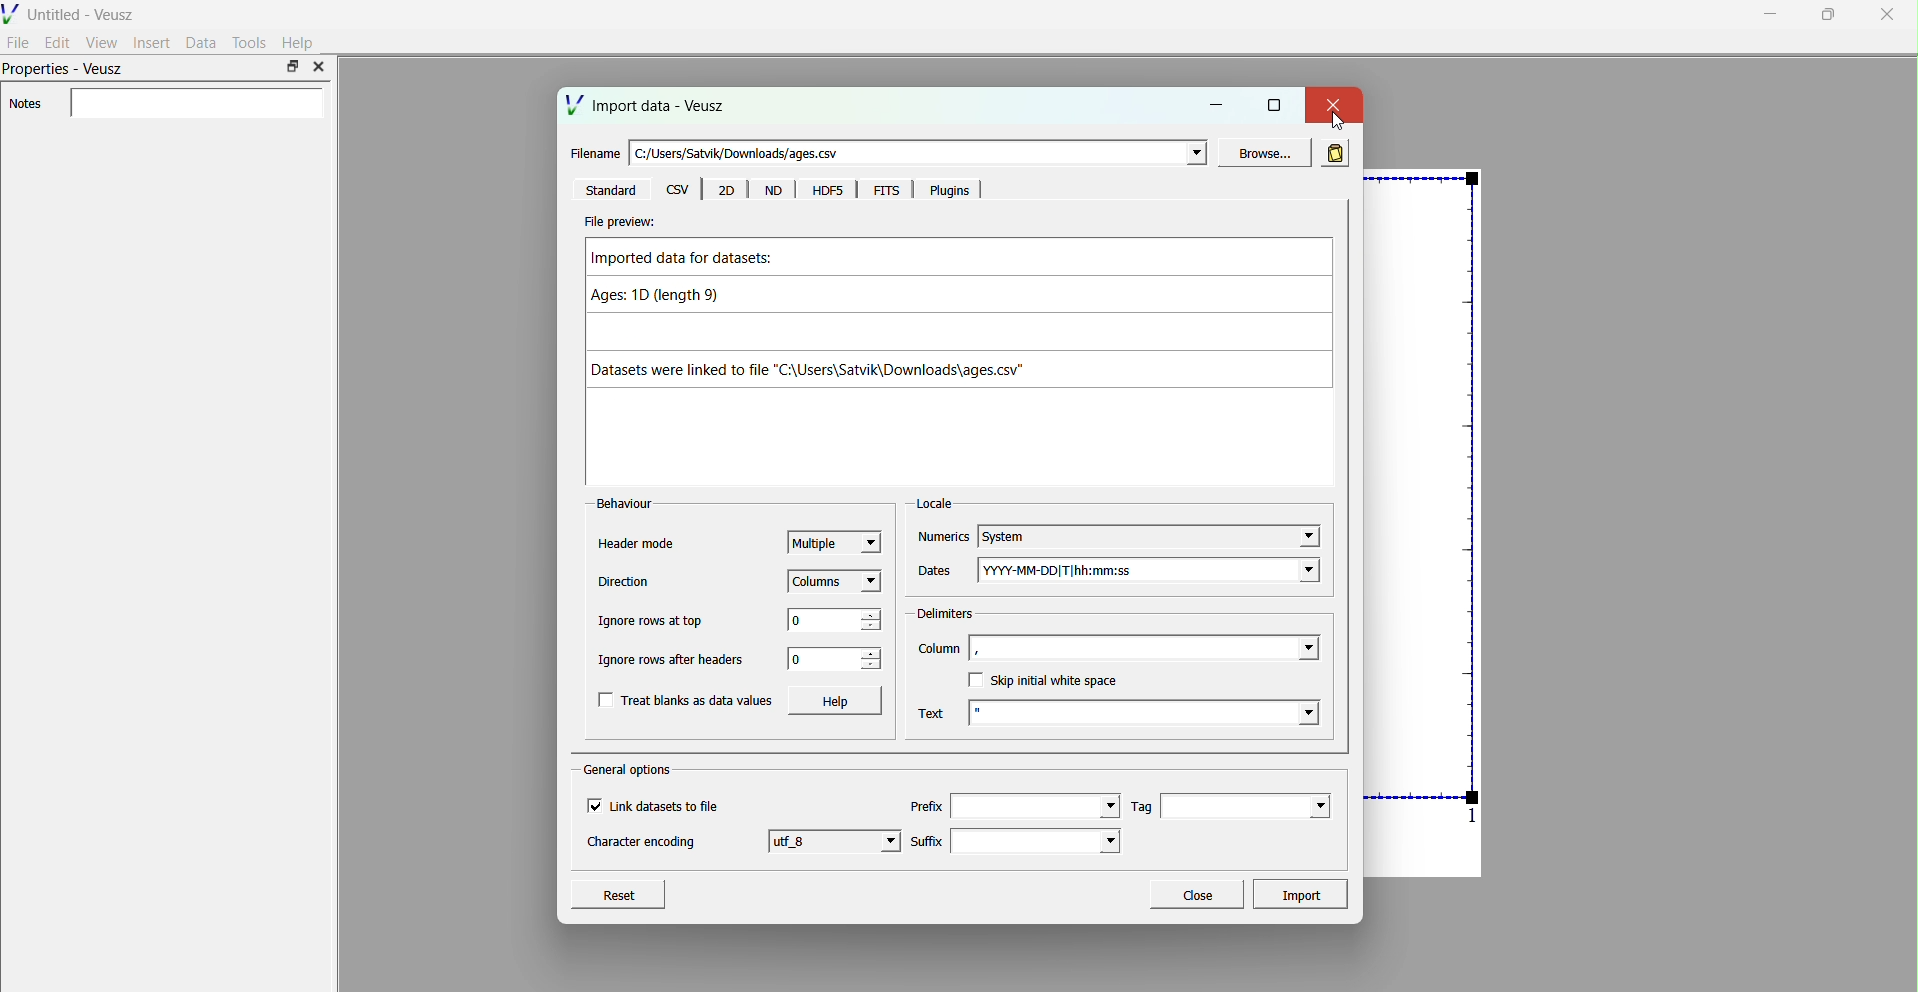 Image resolution: width=1918 pixels, height=992 pixels. What do you see at coordinates (835, 540) in the screenshot?
I see `Multiple` at bounding box center [835, 540].